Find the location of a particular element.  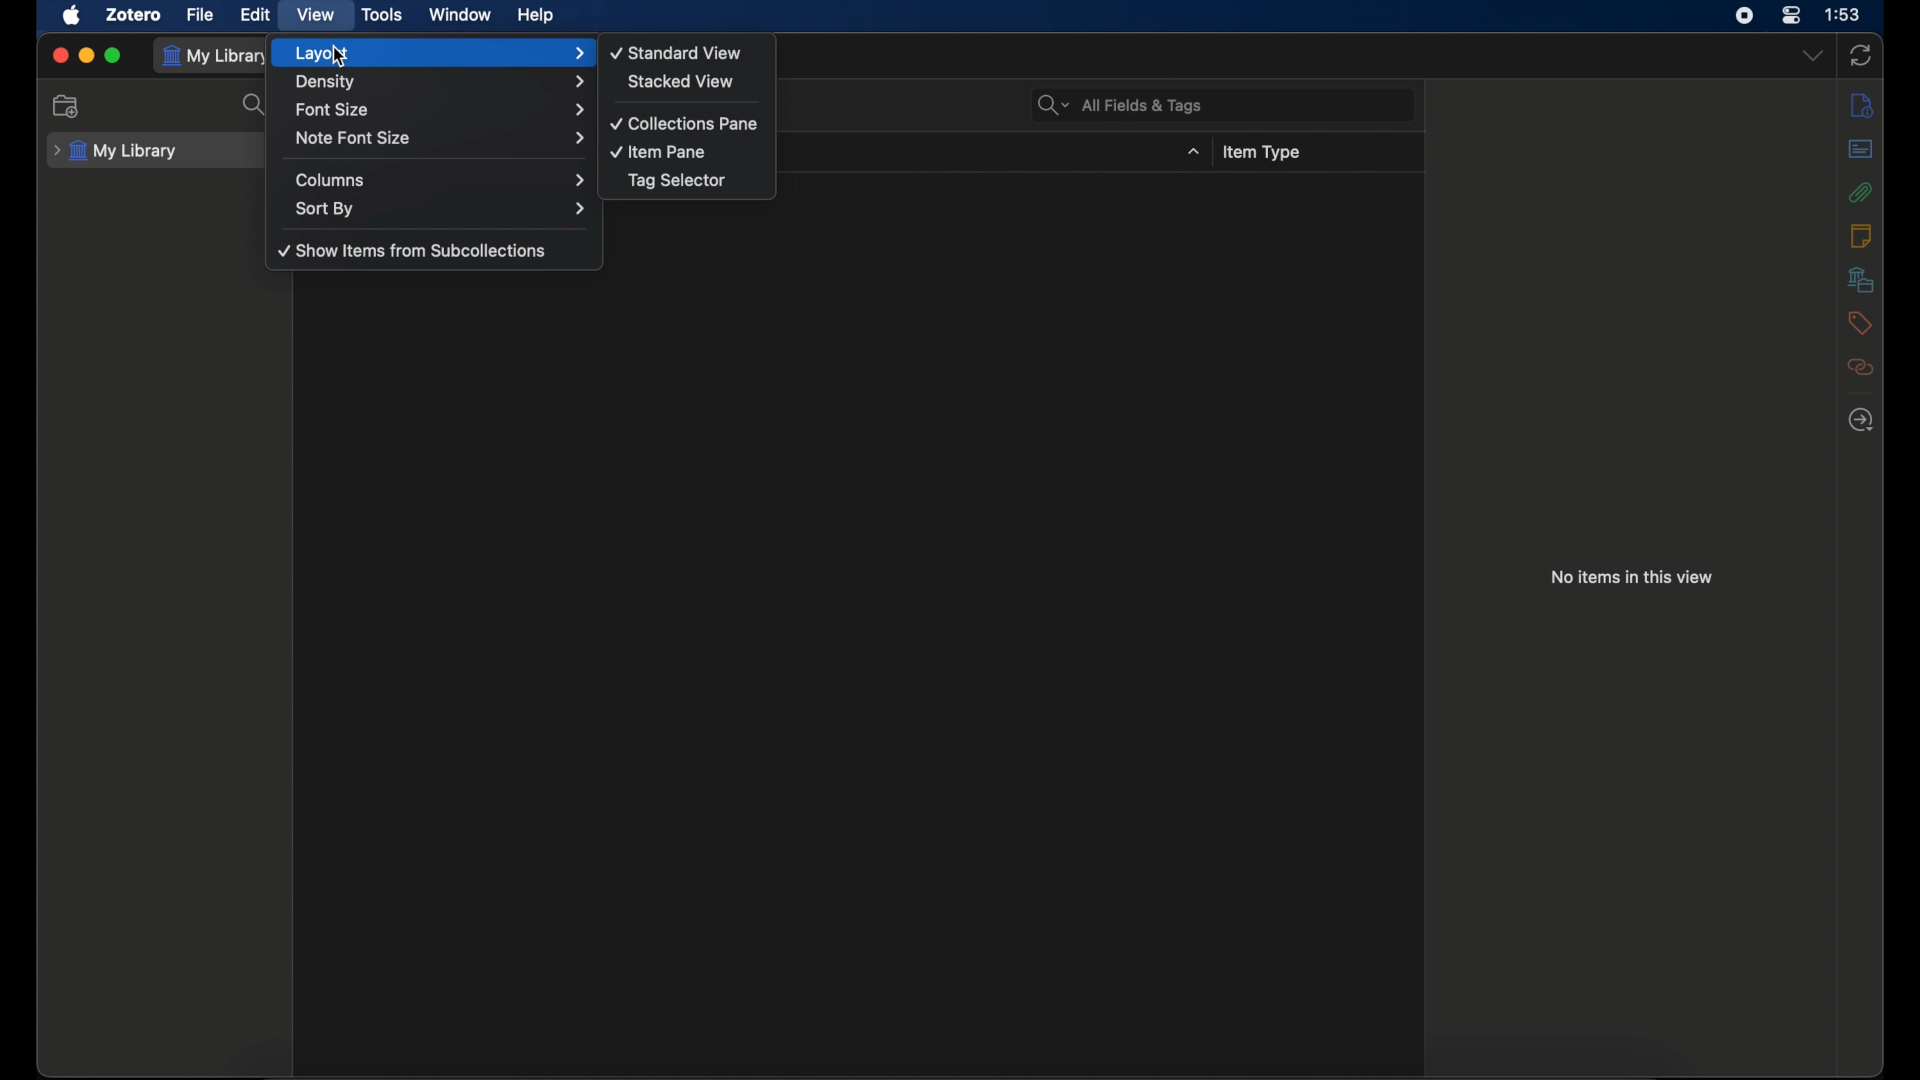

notes is located at coordinates (1860, 235).